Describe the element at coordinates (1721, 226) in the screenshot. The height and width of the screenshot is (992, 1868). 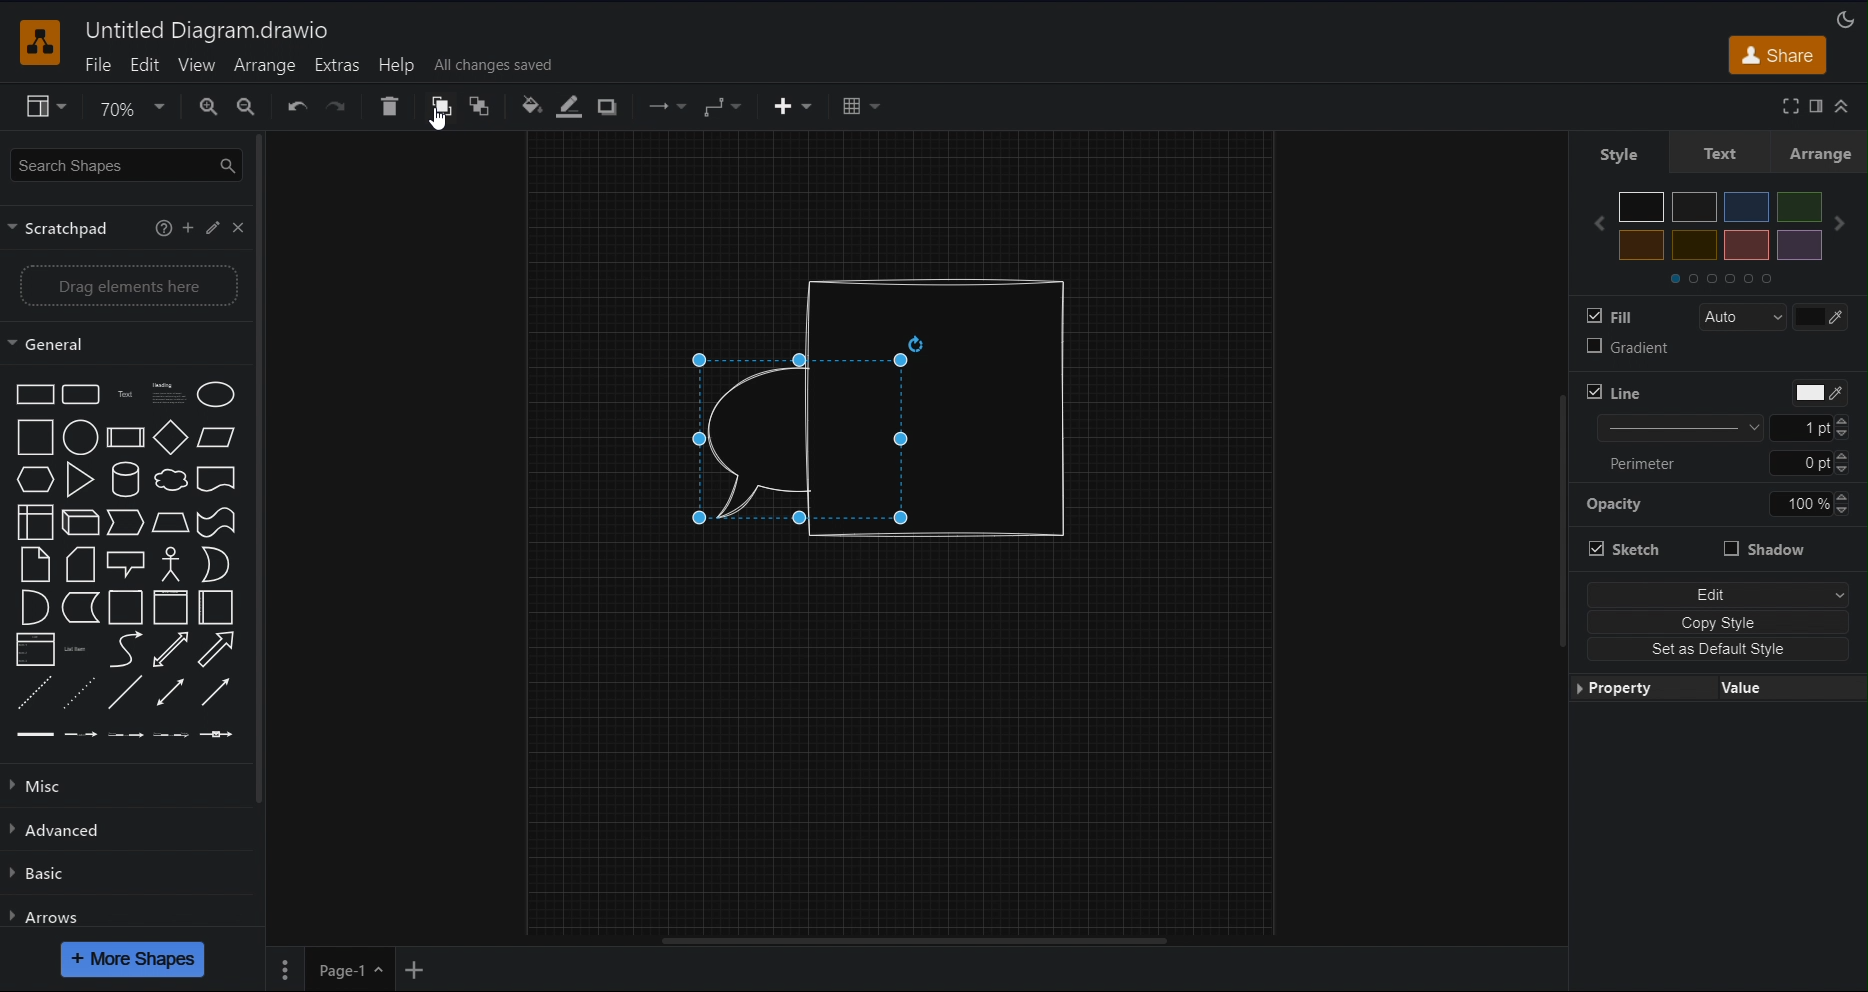
I see `Colors` at that location.